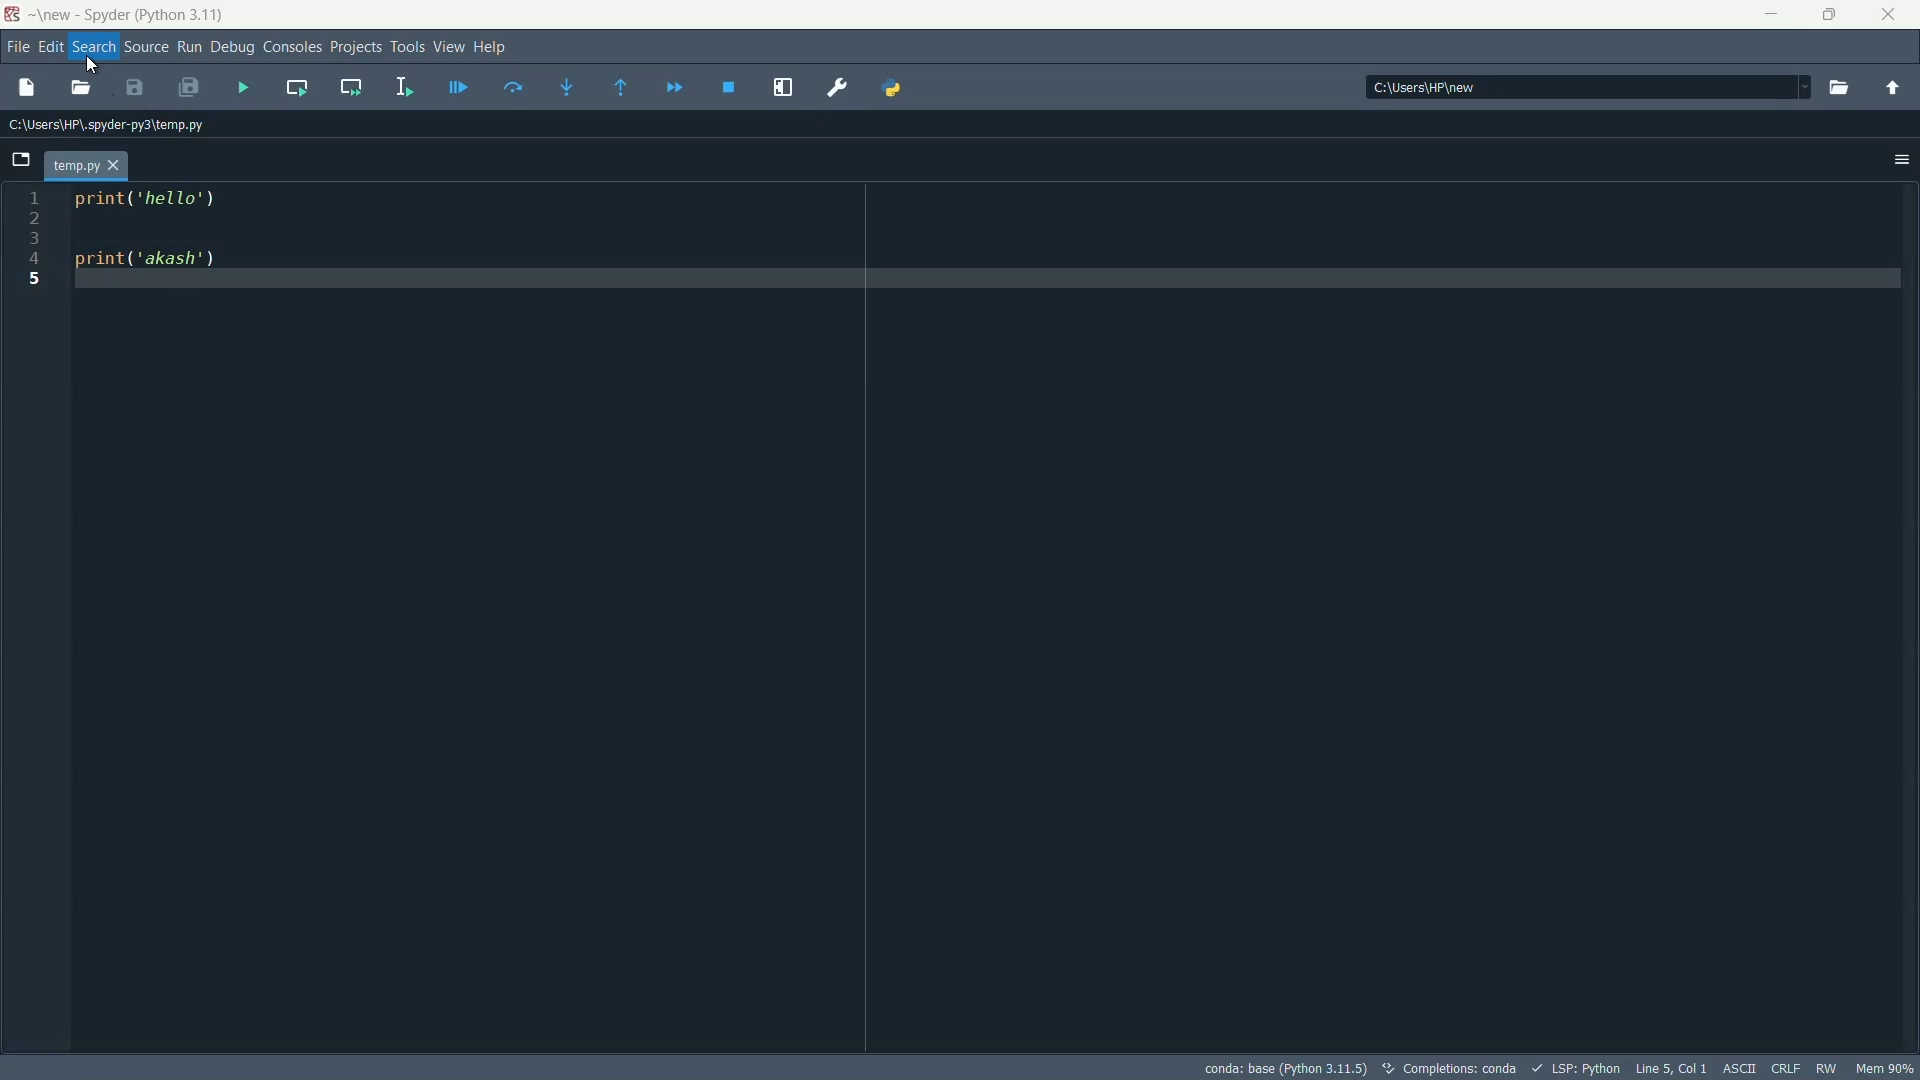 This screenshot has height=1080, width=1920. Describe the element at coordinates (349, 86) in the screenshot. I see `run current cell and go to the next one` at that location.